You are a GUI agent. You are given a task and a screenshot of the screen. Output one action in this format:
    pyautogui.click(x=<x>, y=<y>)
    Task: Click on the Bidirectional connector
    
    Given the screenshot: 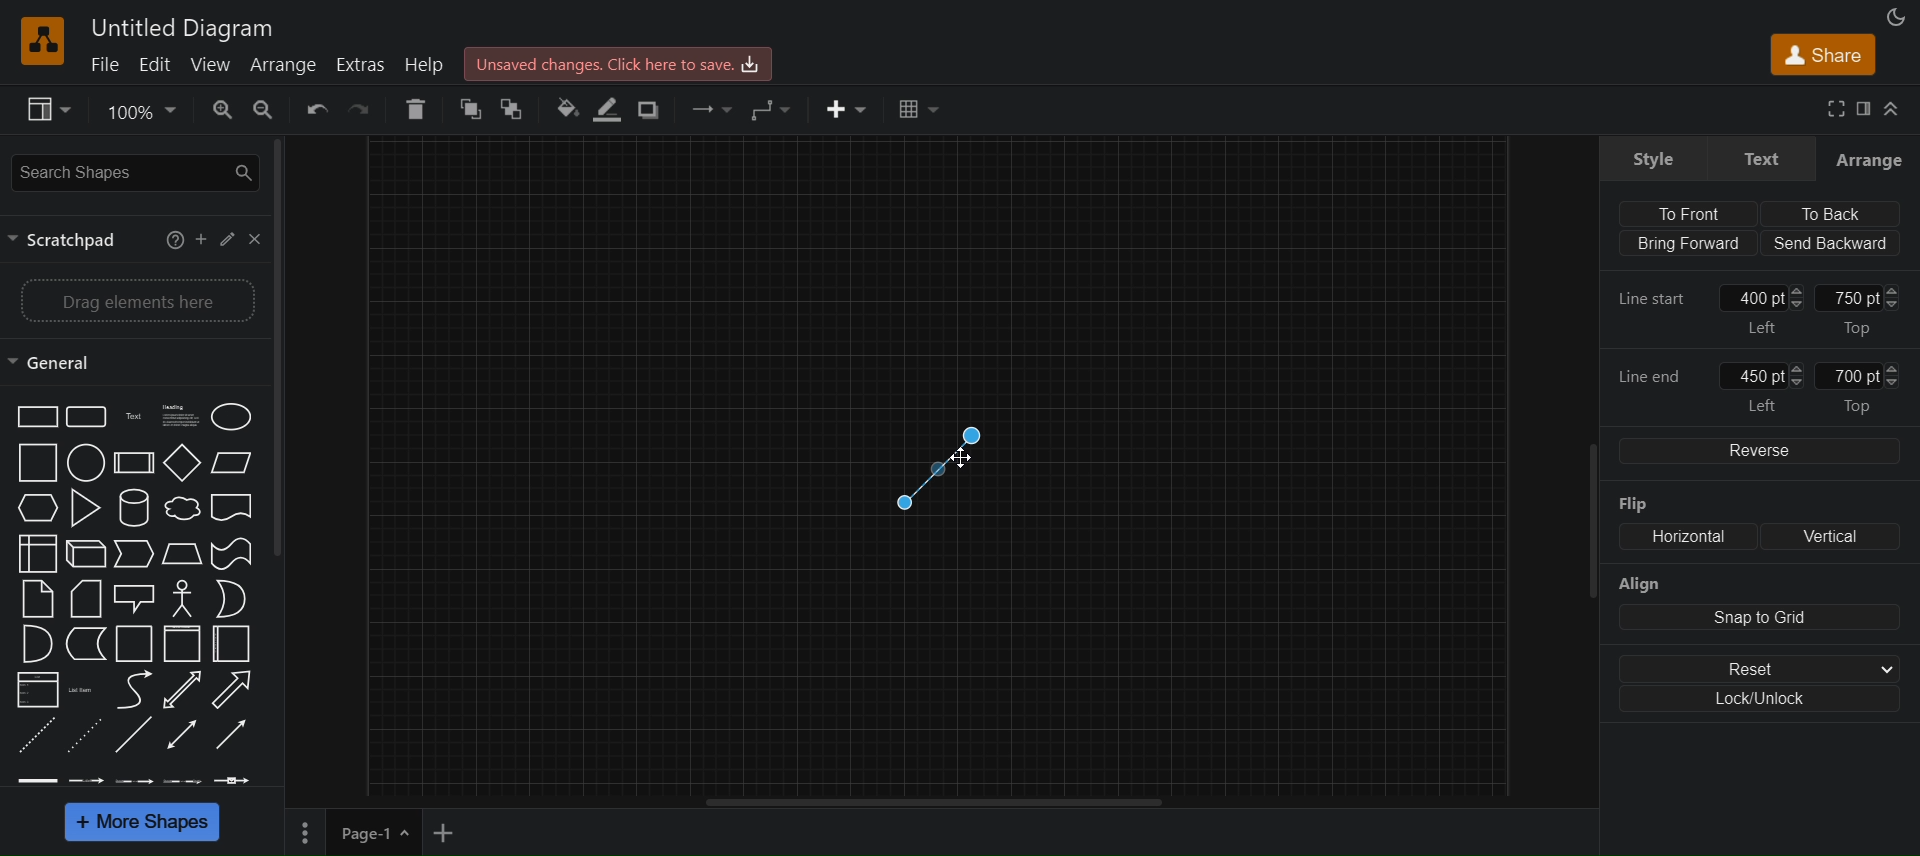 What is the action you would take?
    pyautogui.click(x=184, y=734)
    